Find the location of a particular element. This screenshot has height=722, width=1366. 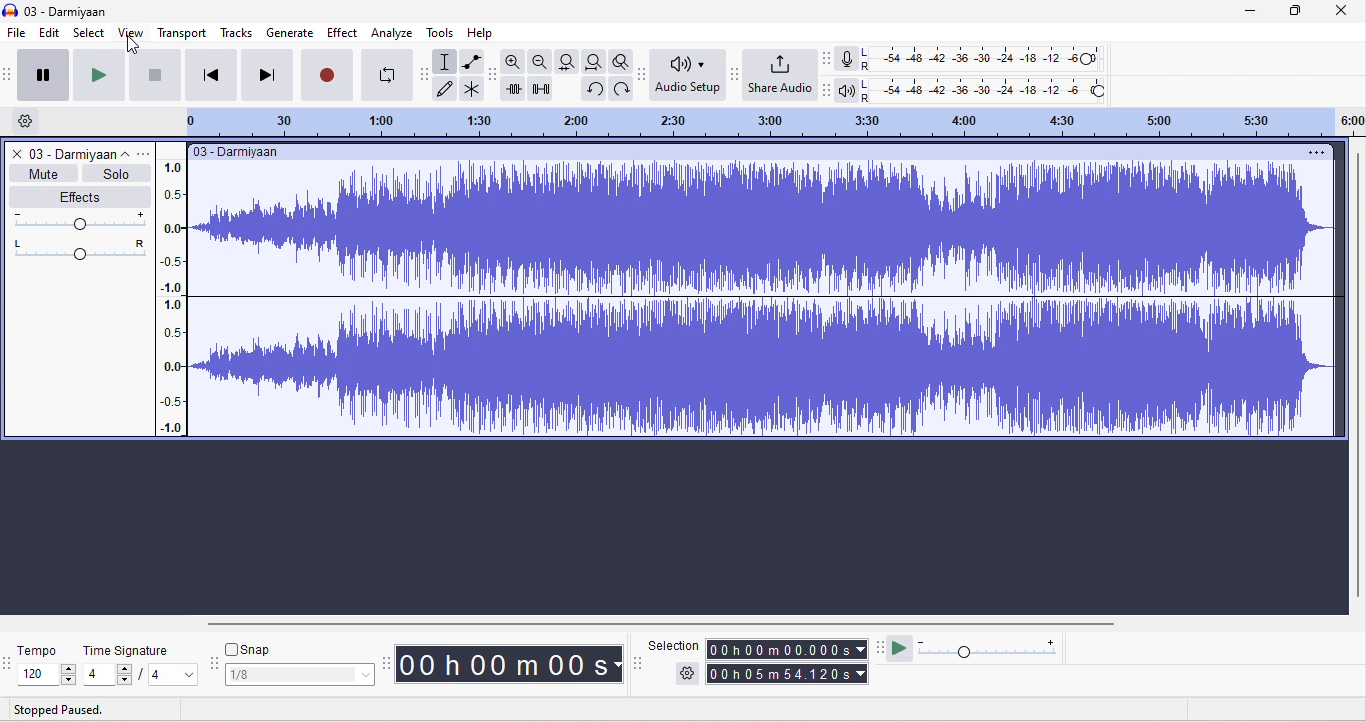

Time is located at coordinates (514, 663).